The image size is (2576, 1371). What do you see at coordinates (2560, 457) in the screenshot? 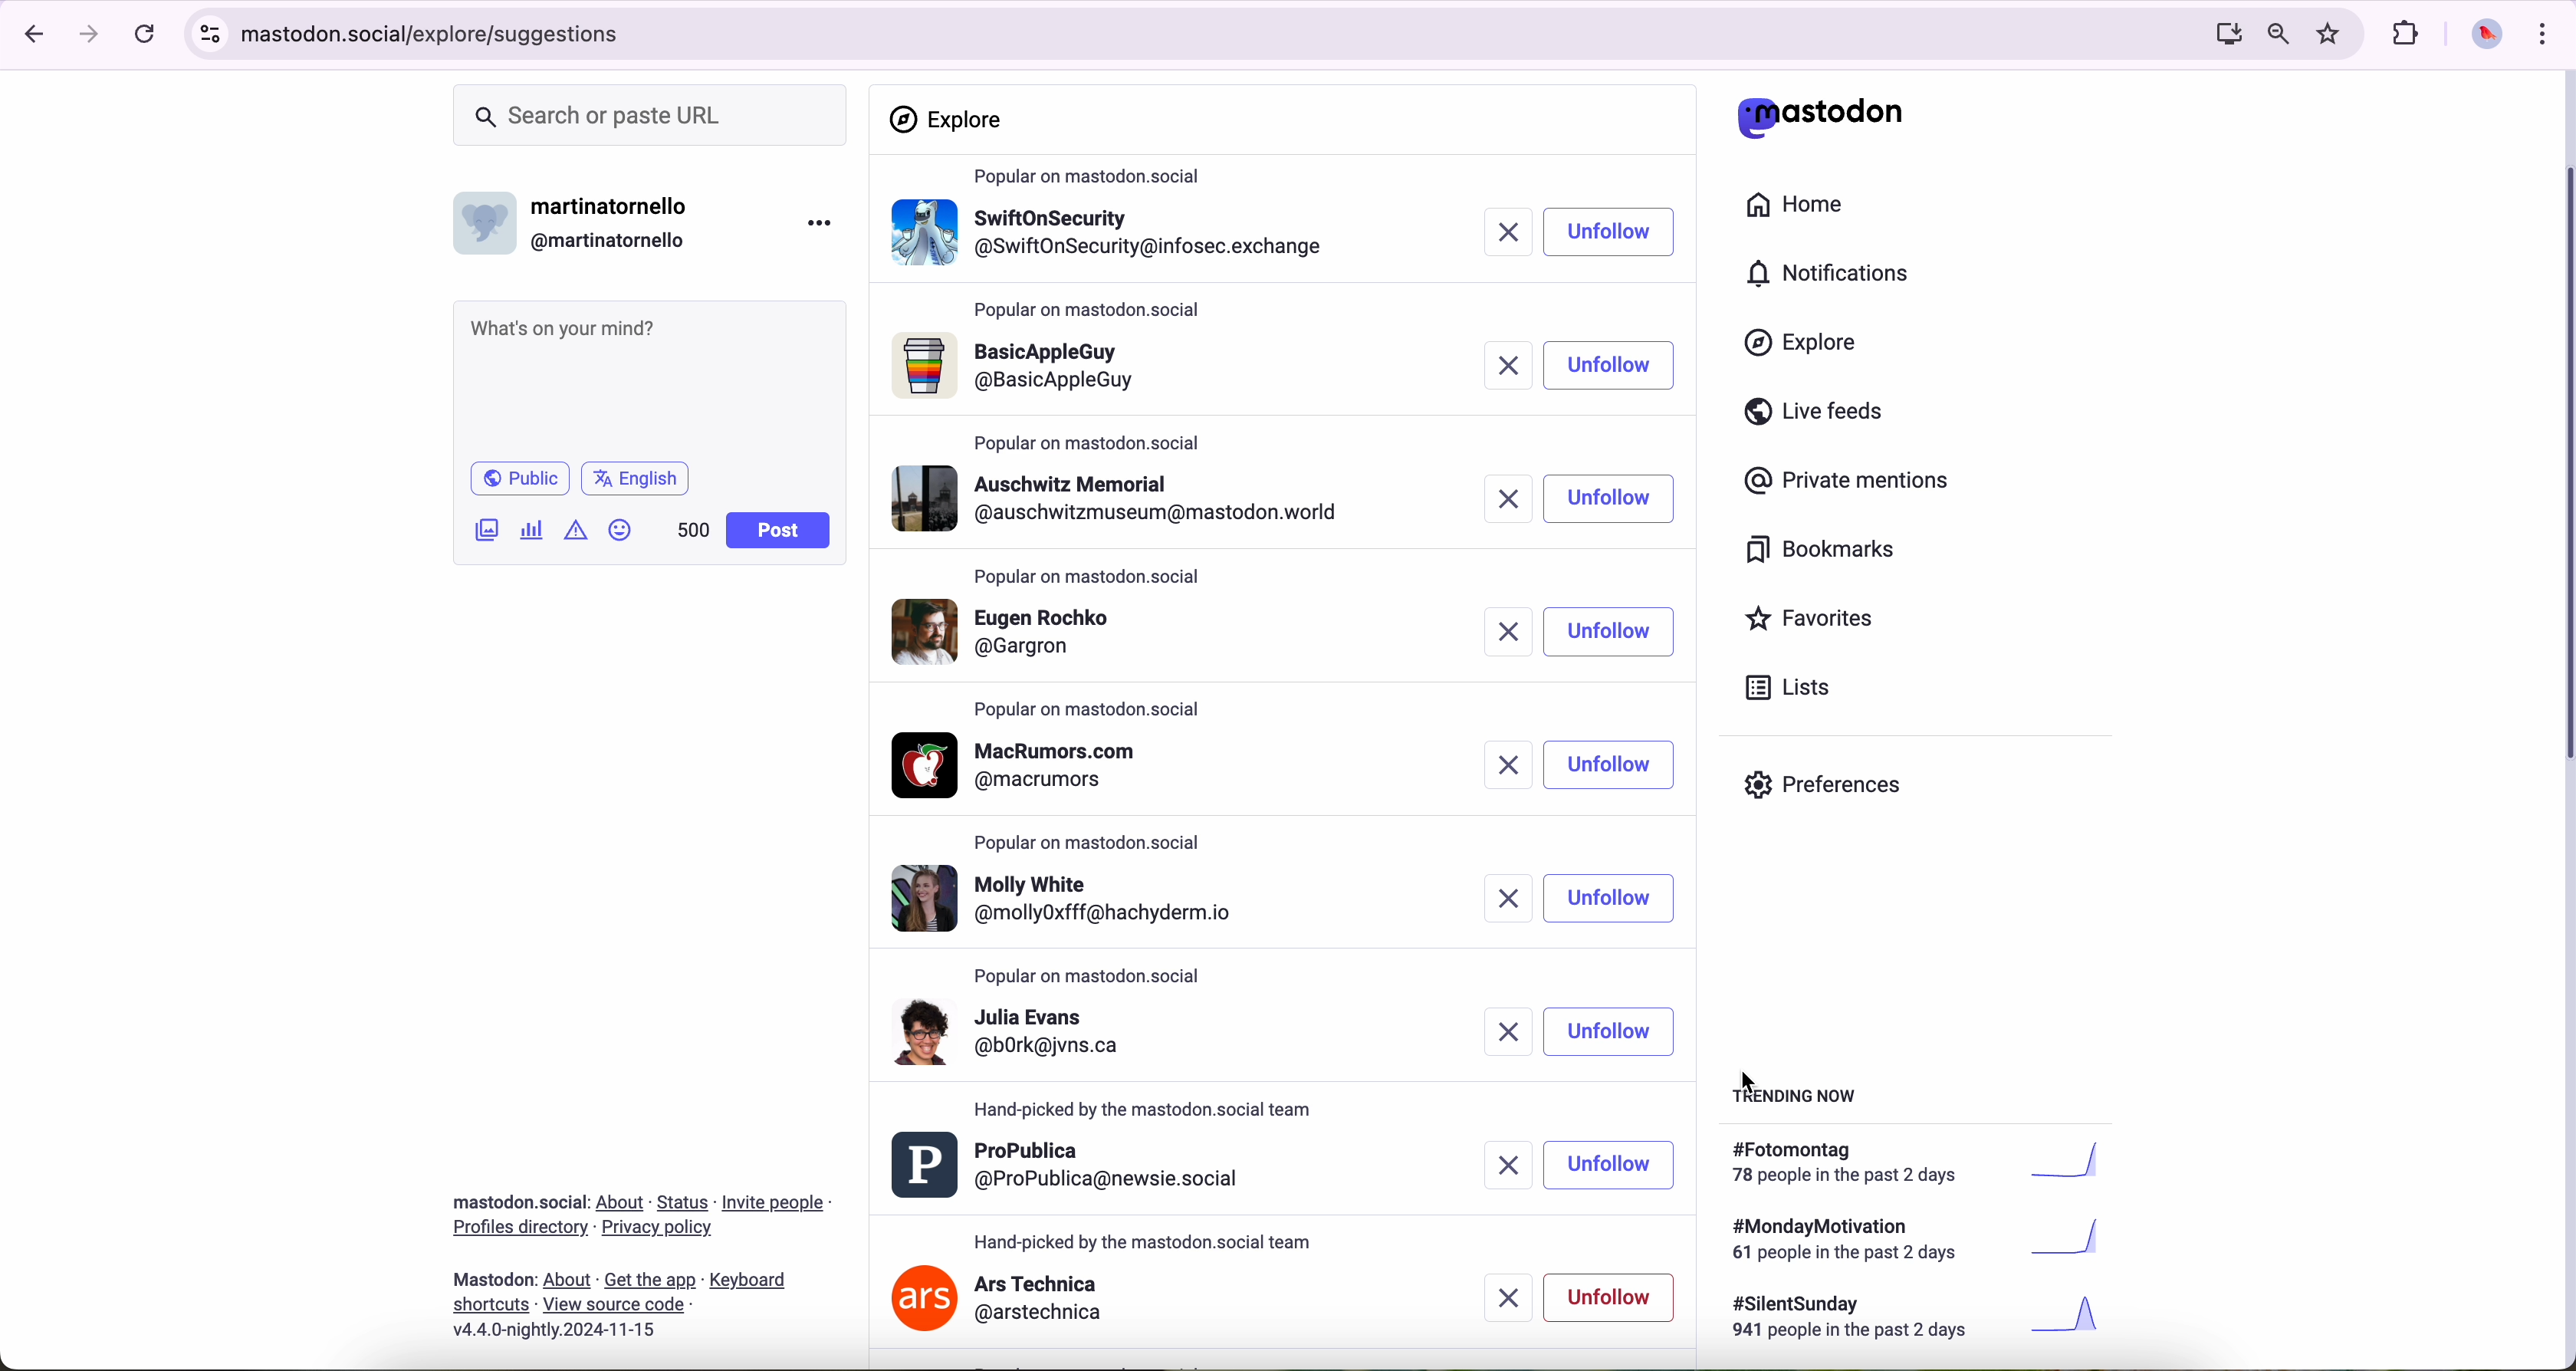
I see `scroll bar` at bounding box center [2560, 457].